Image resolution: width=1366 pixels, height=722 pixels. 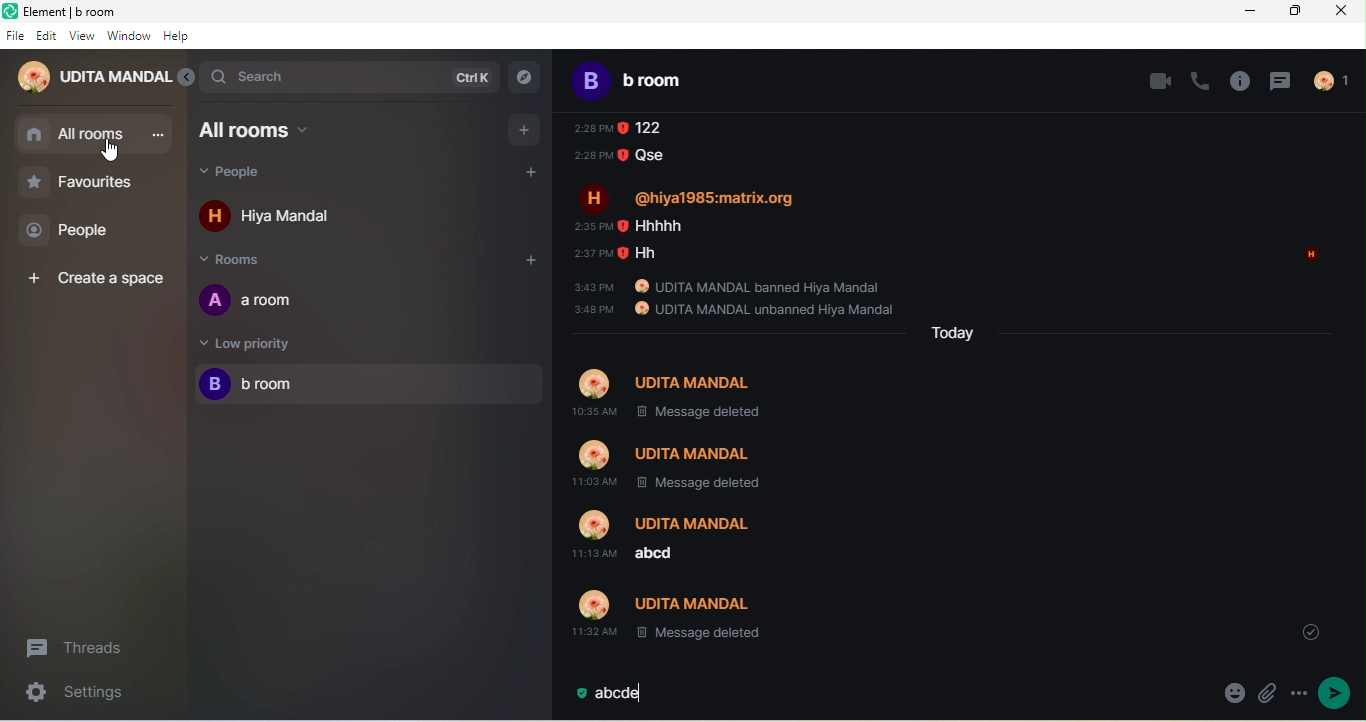 What do you see at coordinates (111, 154) in the screenshot?
I see `cursor` at bounding box center [111, 154].